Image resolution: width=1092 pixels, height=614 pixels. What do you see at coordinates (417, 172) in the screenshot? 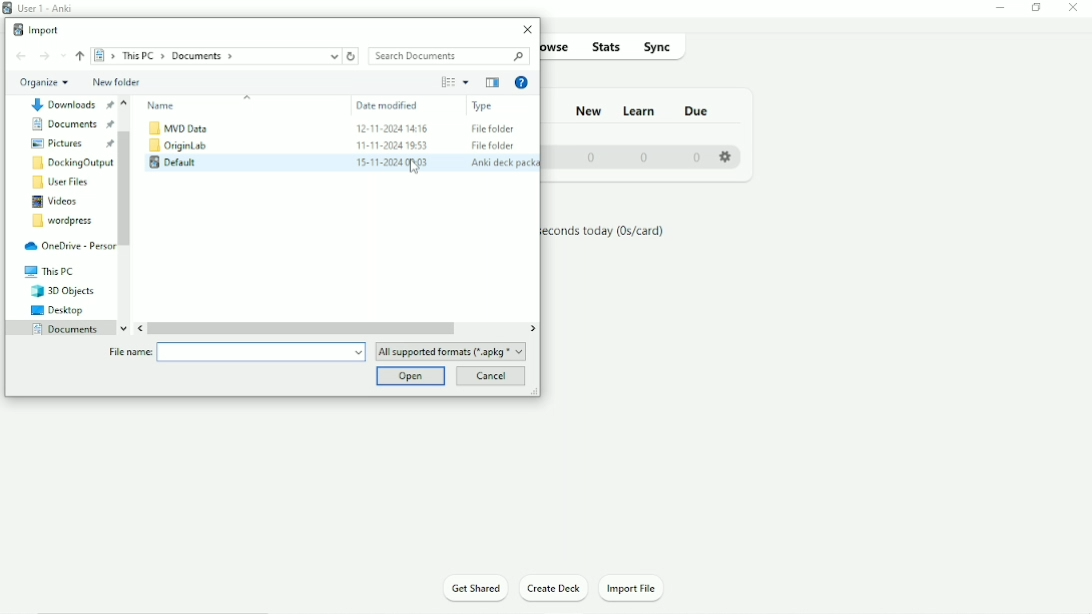
I see `cursor` at bounding box center [417, 172].